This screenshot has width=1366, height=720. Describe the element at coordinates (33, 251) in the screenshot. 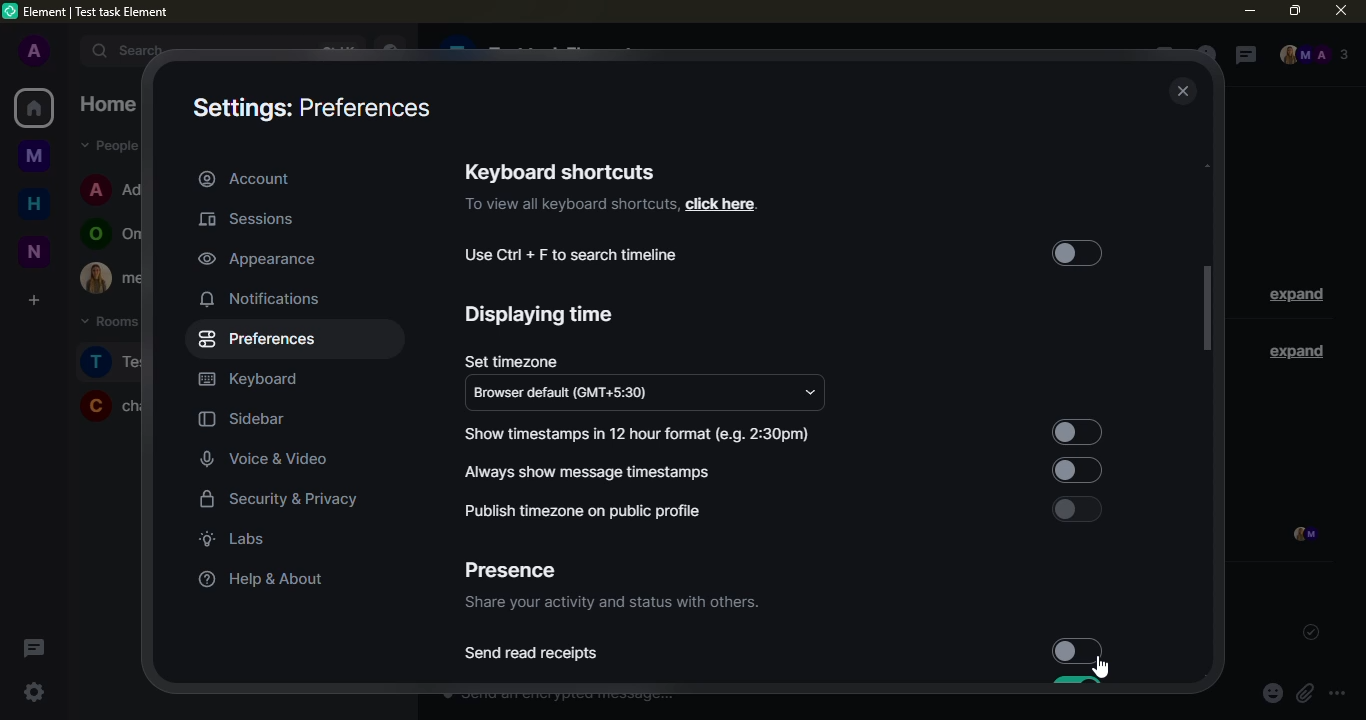

I see `new` at that location.